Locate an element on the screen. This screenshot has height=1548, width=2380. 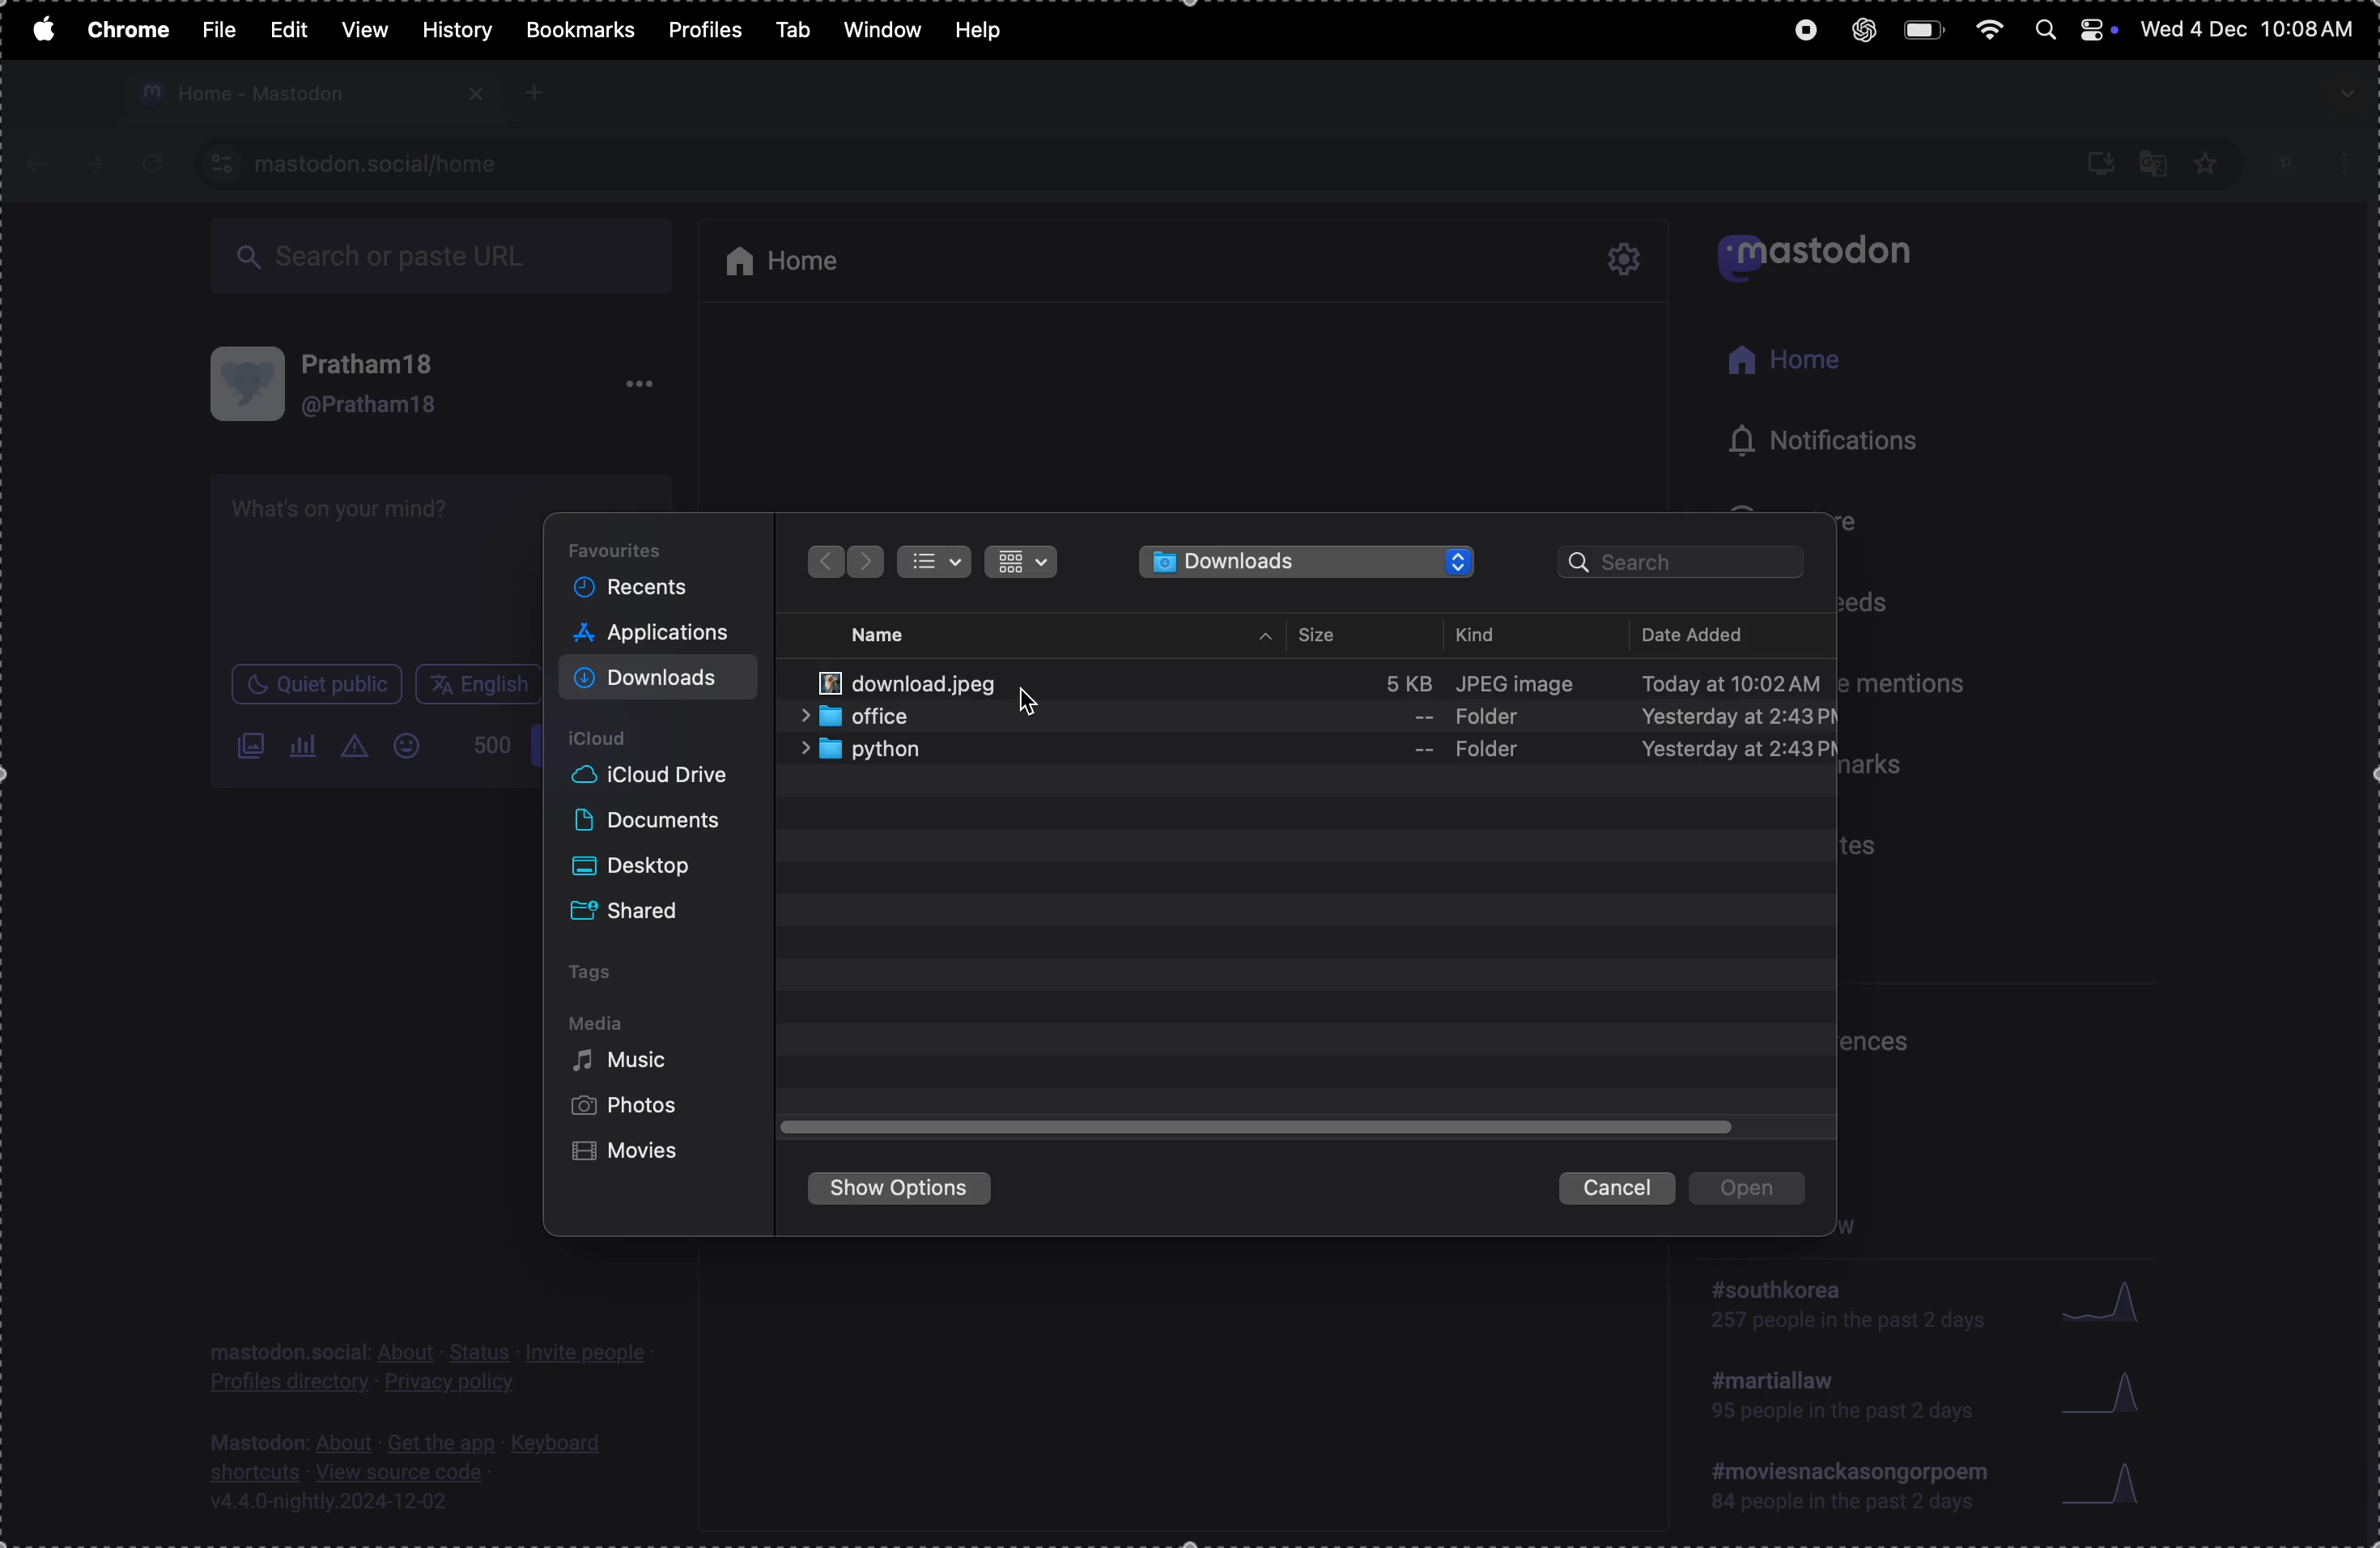
Home is located at coordinates (1783, 363).